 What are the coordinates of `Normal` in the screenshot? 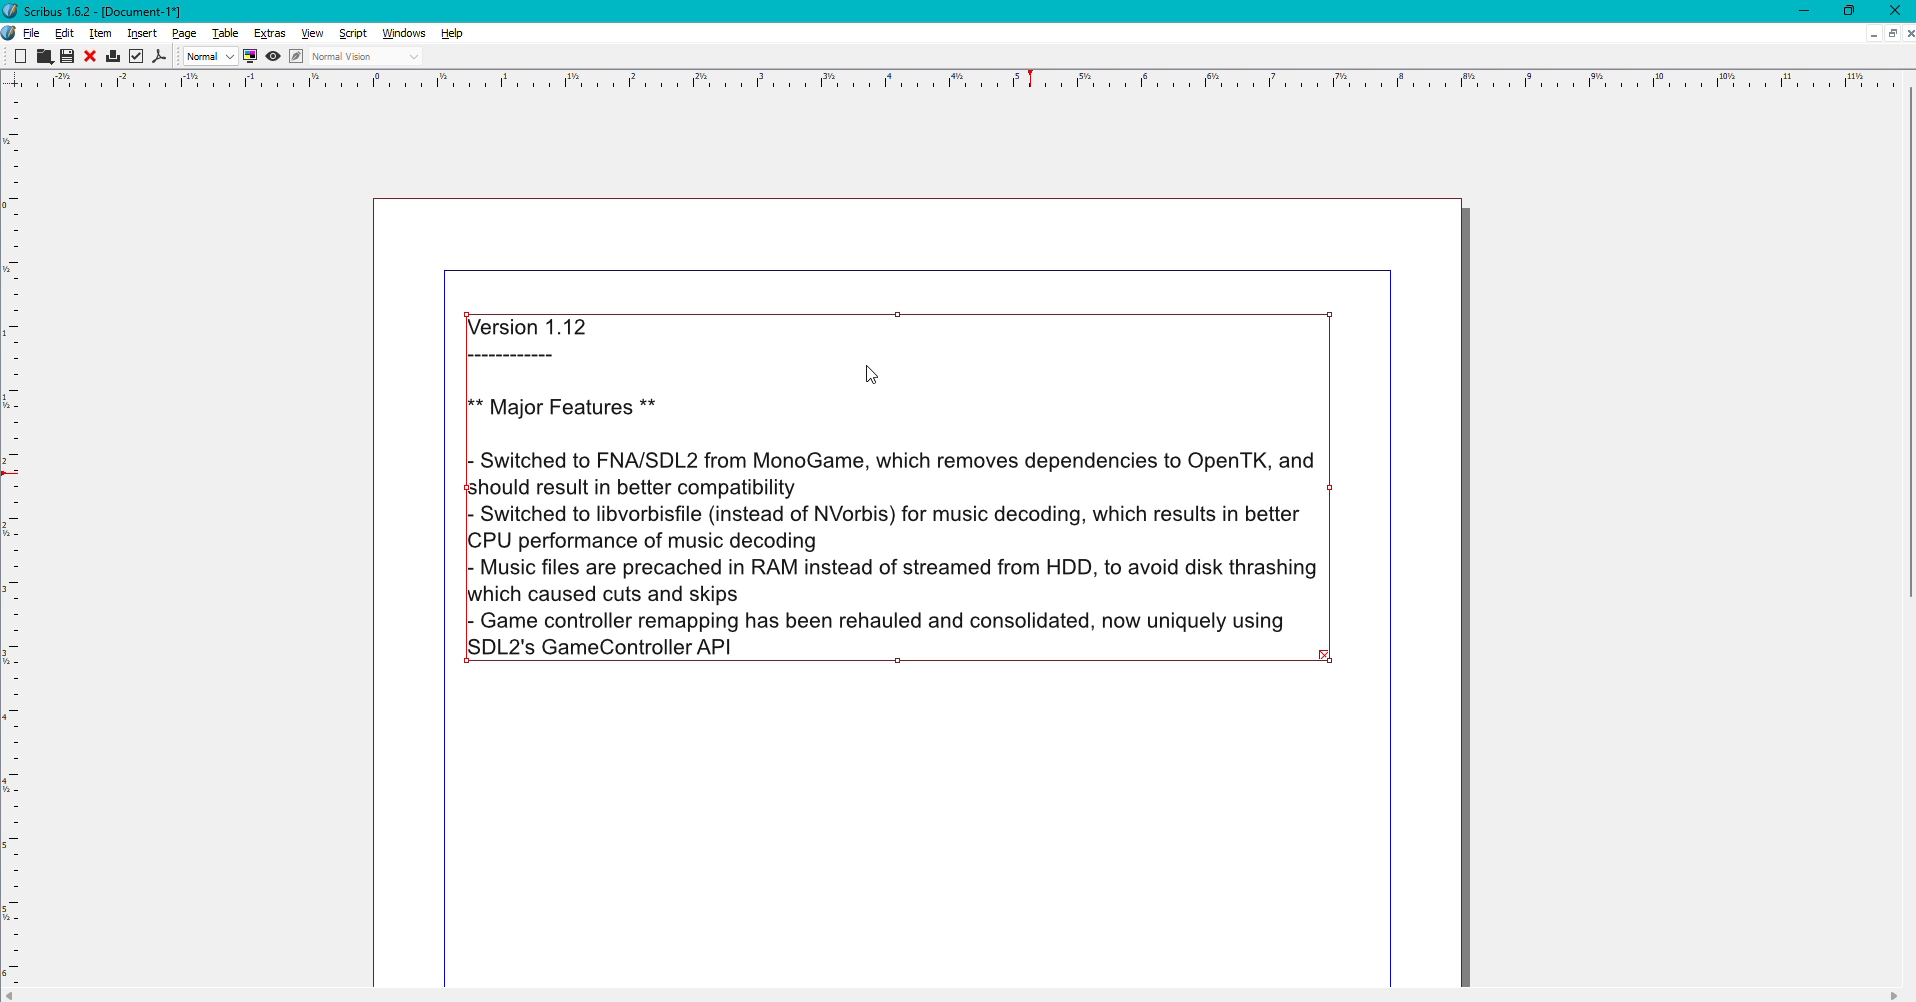 It's located at (208, 57).